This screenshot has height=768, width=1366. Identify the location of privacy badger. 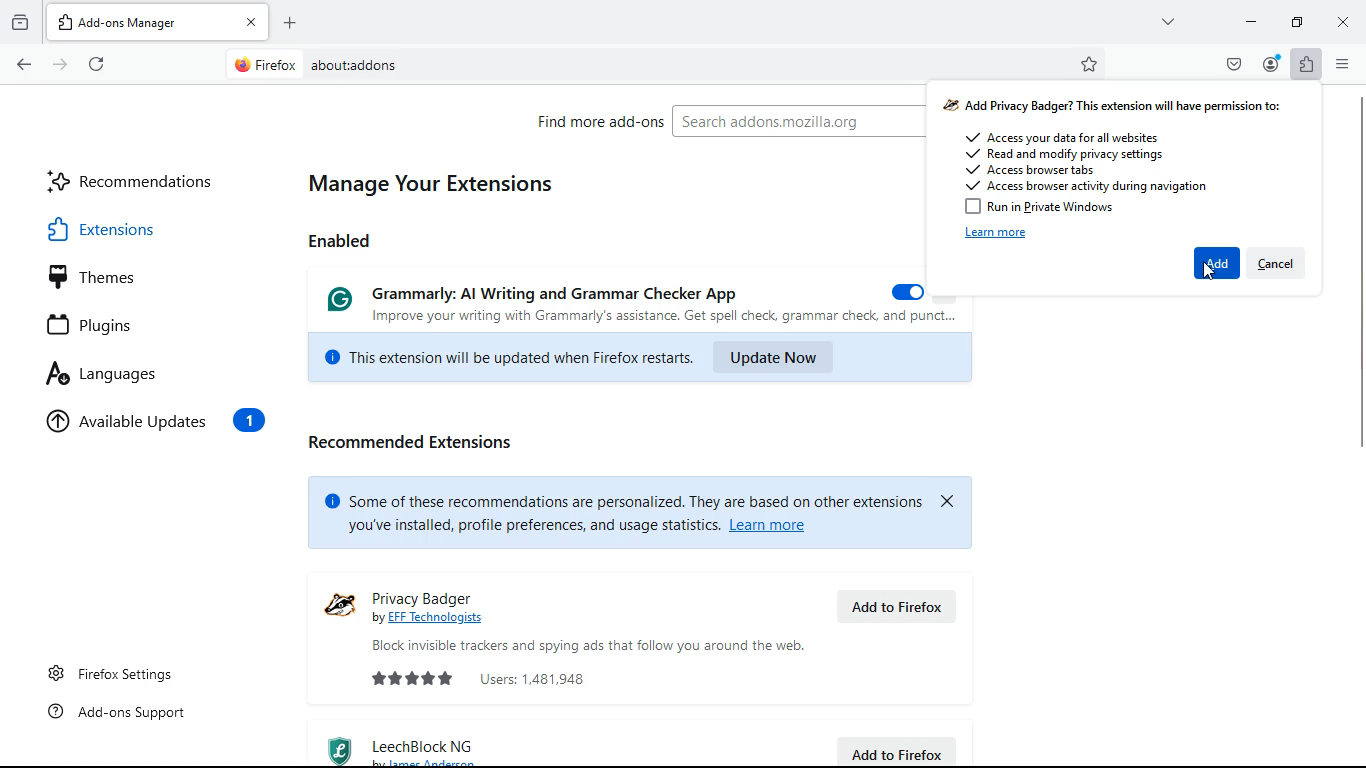
(429, 595).